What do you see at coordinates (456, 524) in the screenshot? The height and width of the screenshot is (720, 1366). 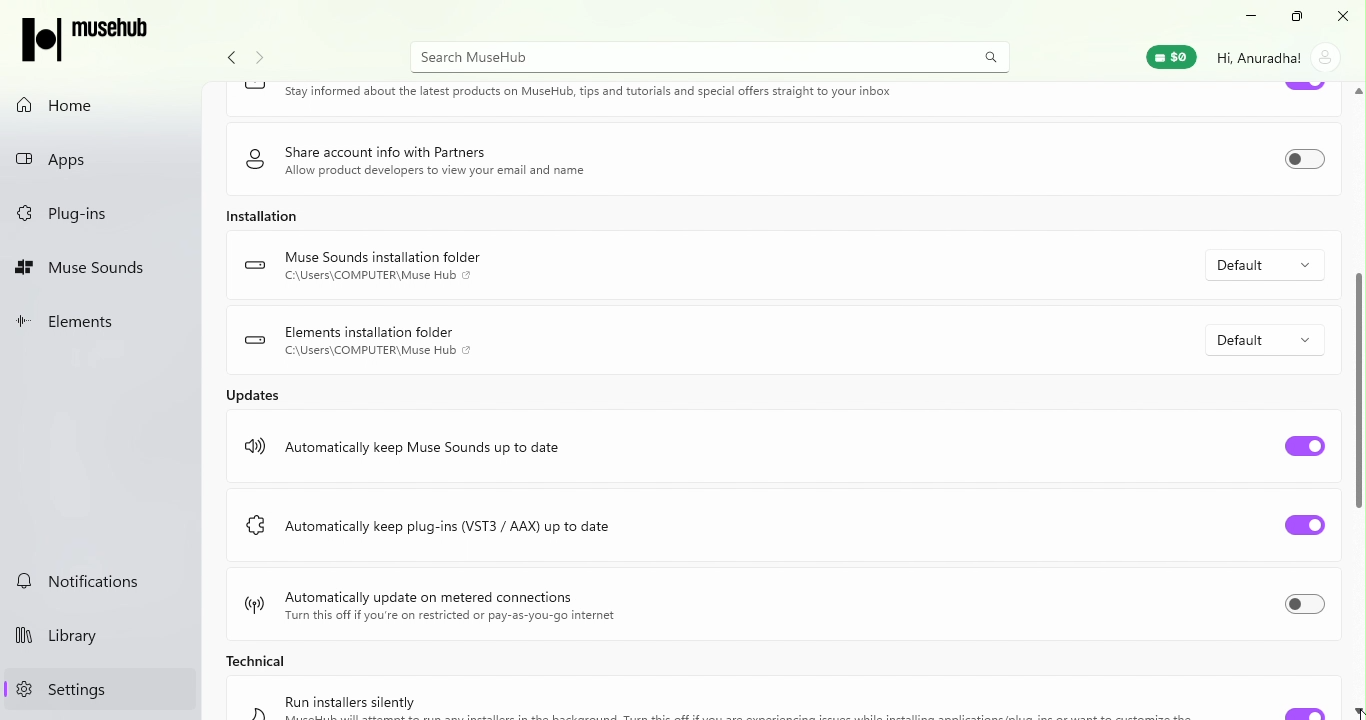 I see `Automatically keep plug-ins (VST3 / AAX) up to date` at bounding box center [456, 524].